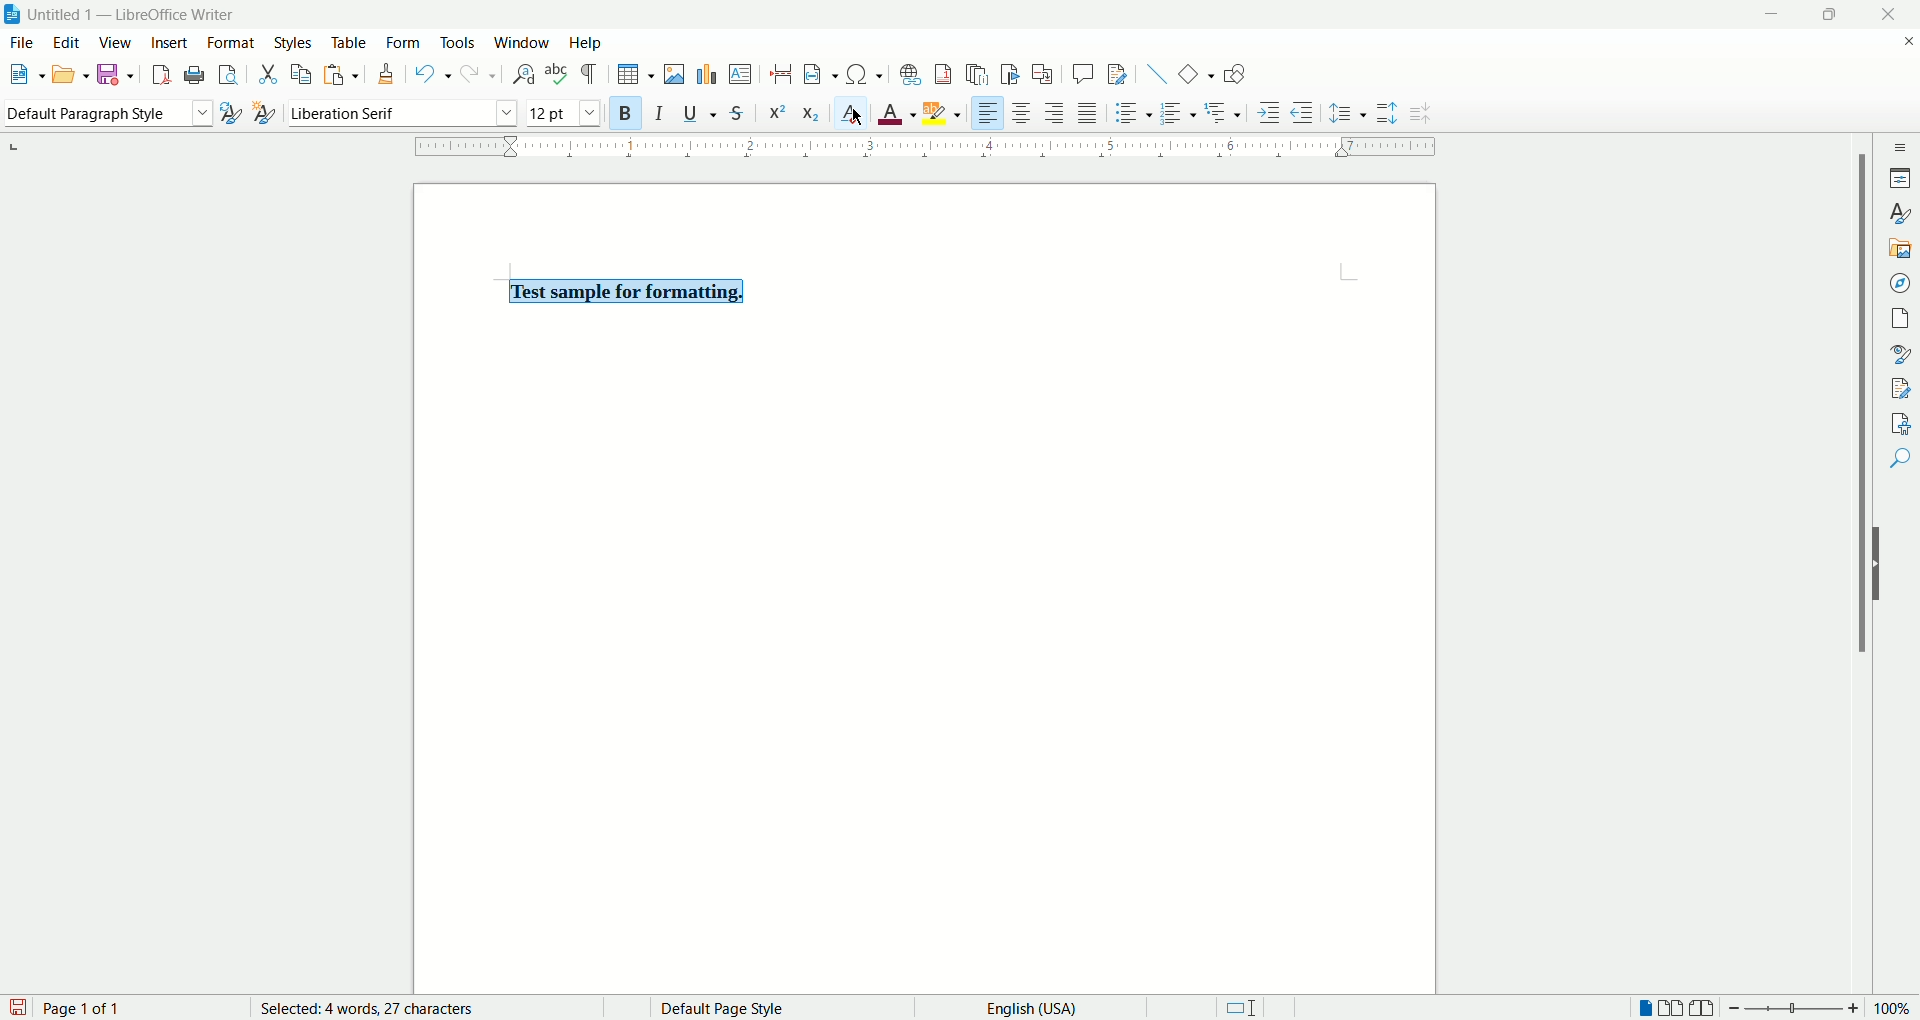  What do you see at coordinates (628, 112) in the screenshot?
I see `bold` at bounding box center [628, 112].